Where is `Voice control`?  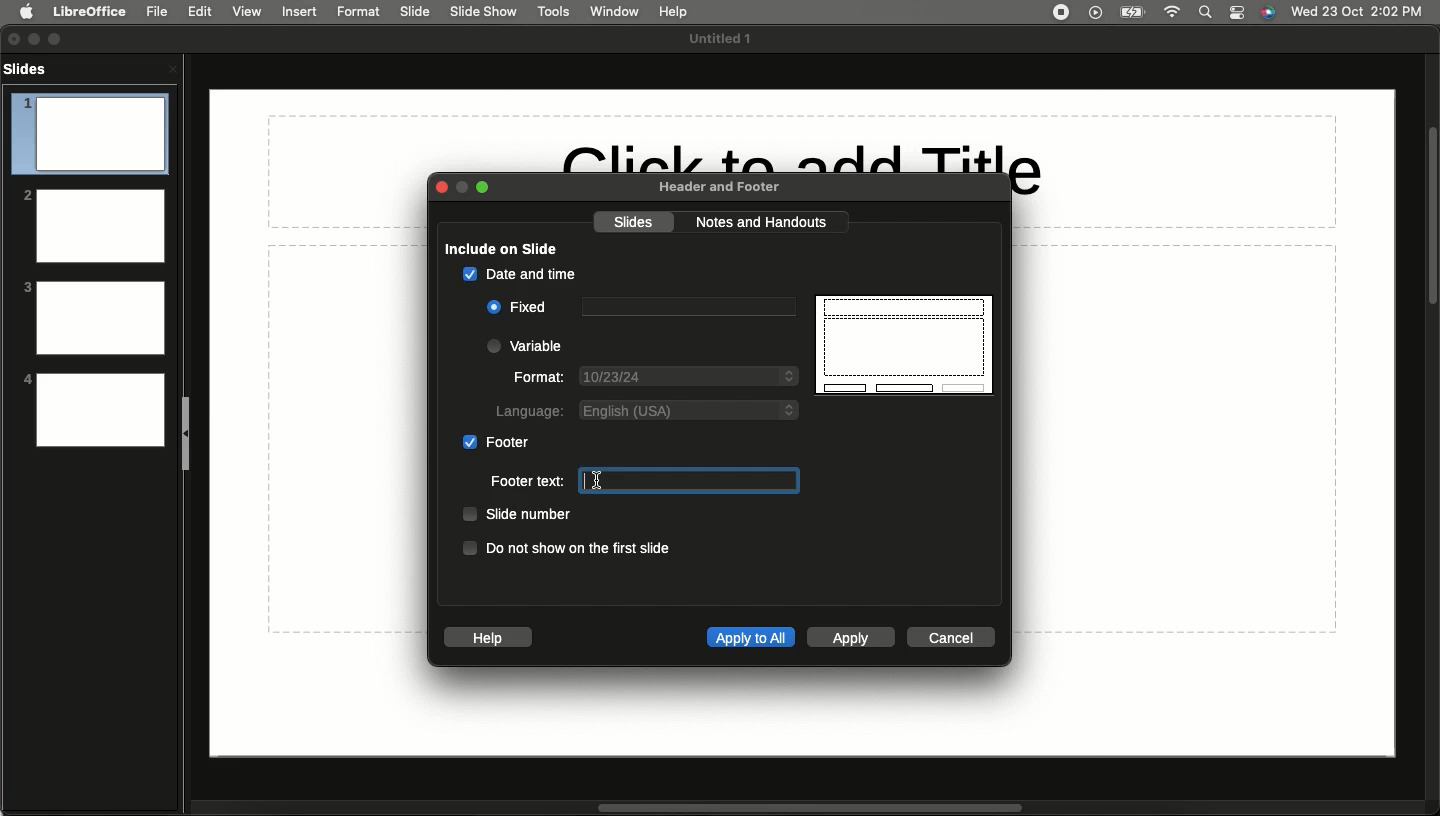 Voice control is located at coordinates (1268, 13).